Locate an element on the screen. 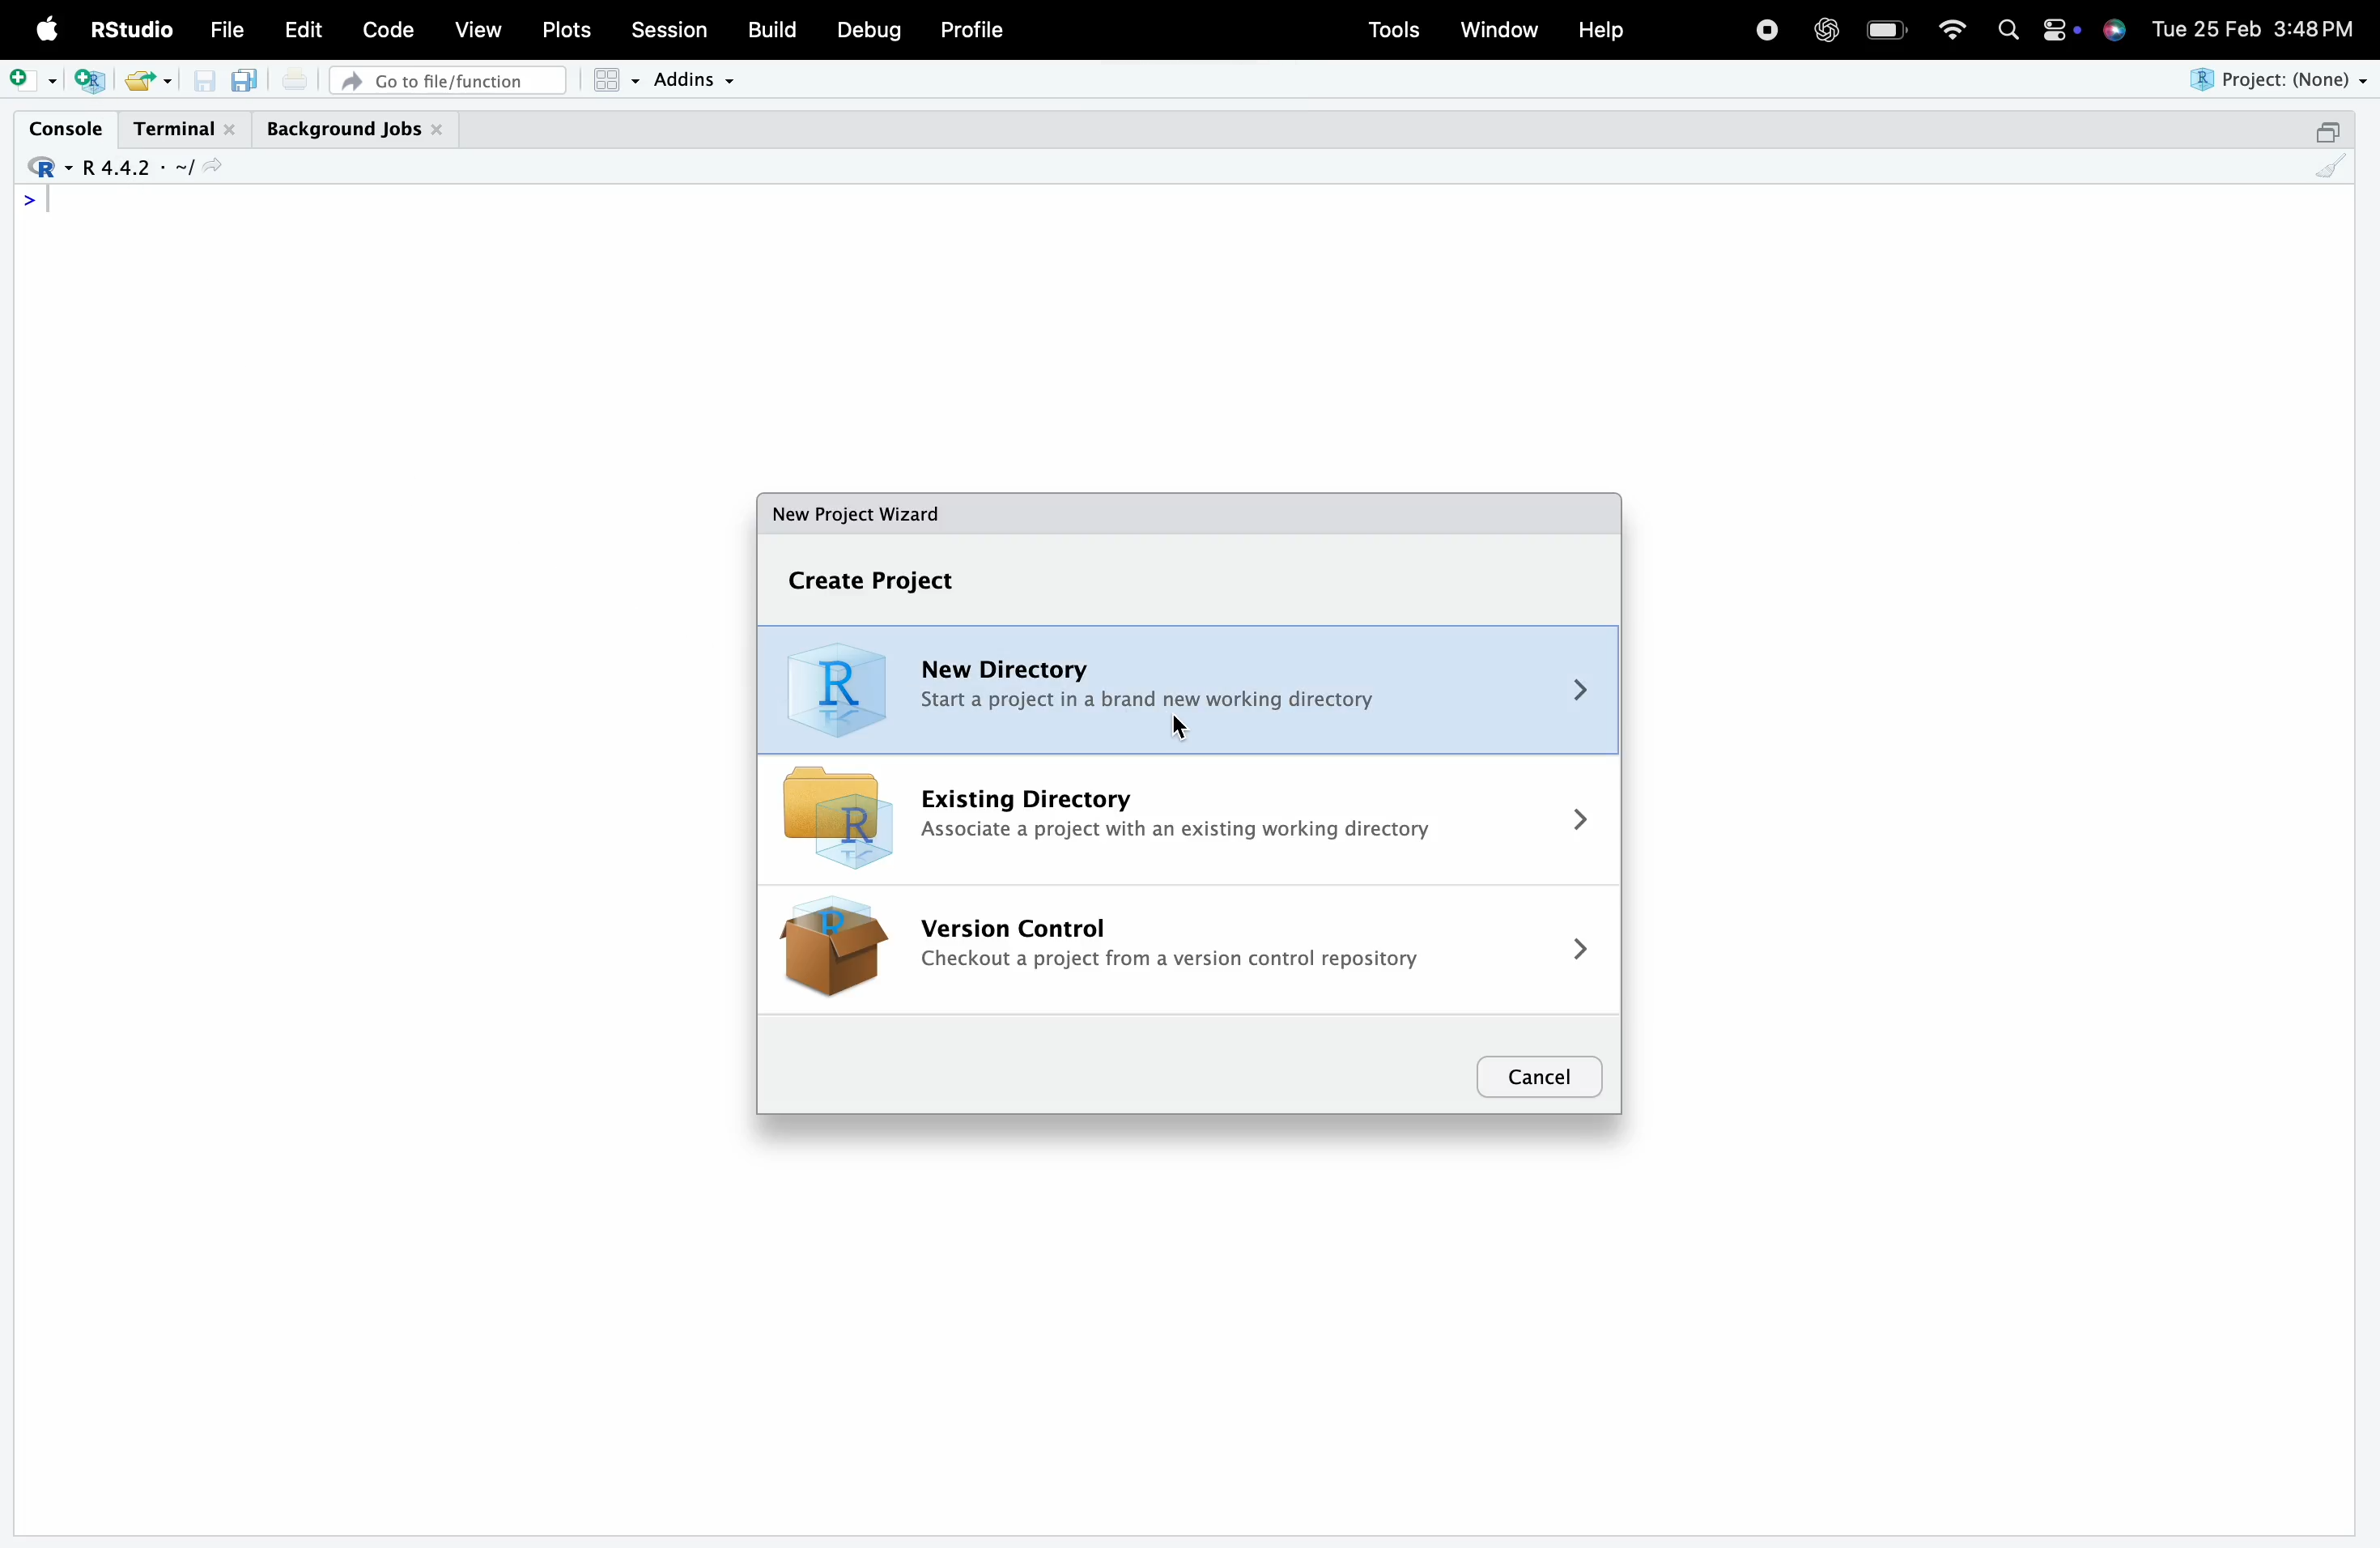 This screenshot has height=1548, width=2380. open an existing file is located at coordinates (137, 81).